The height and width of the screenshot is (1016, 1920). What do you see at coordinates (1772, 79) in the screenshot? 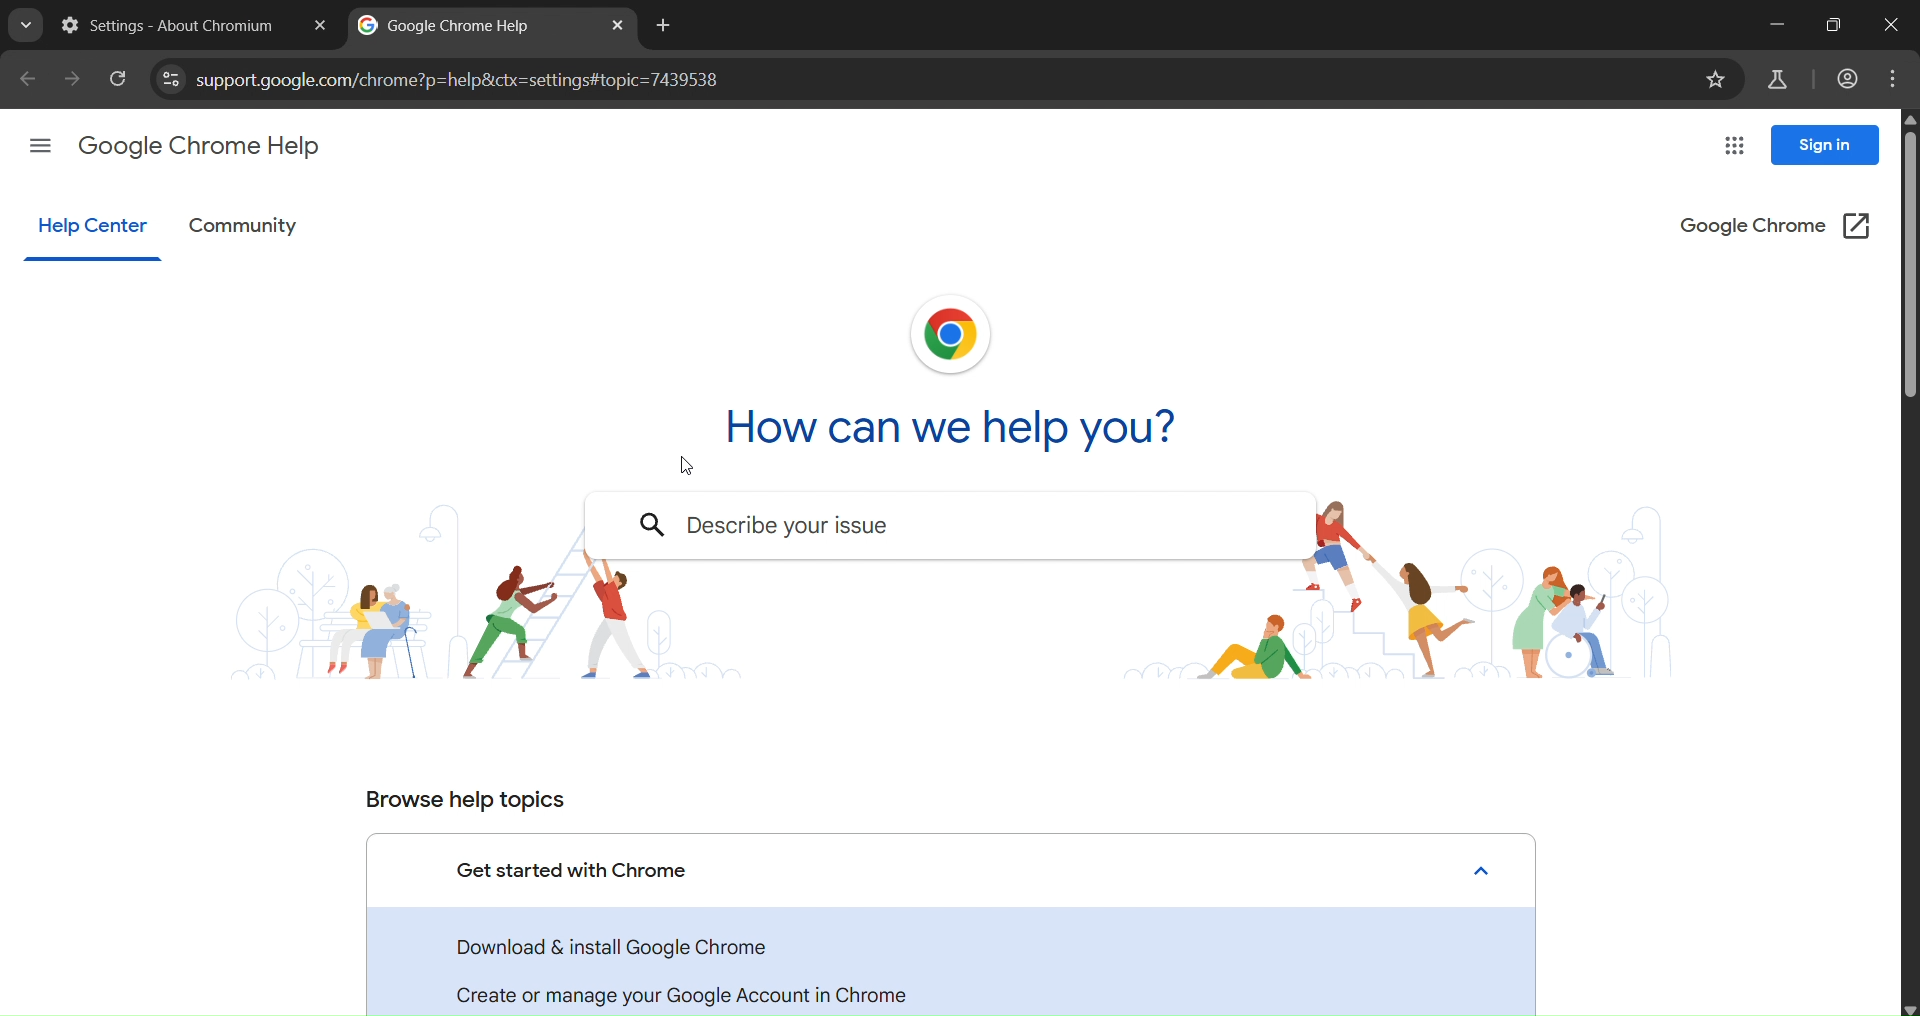
I see `search labs` at bounding box center [1772, 79].